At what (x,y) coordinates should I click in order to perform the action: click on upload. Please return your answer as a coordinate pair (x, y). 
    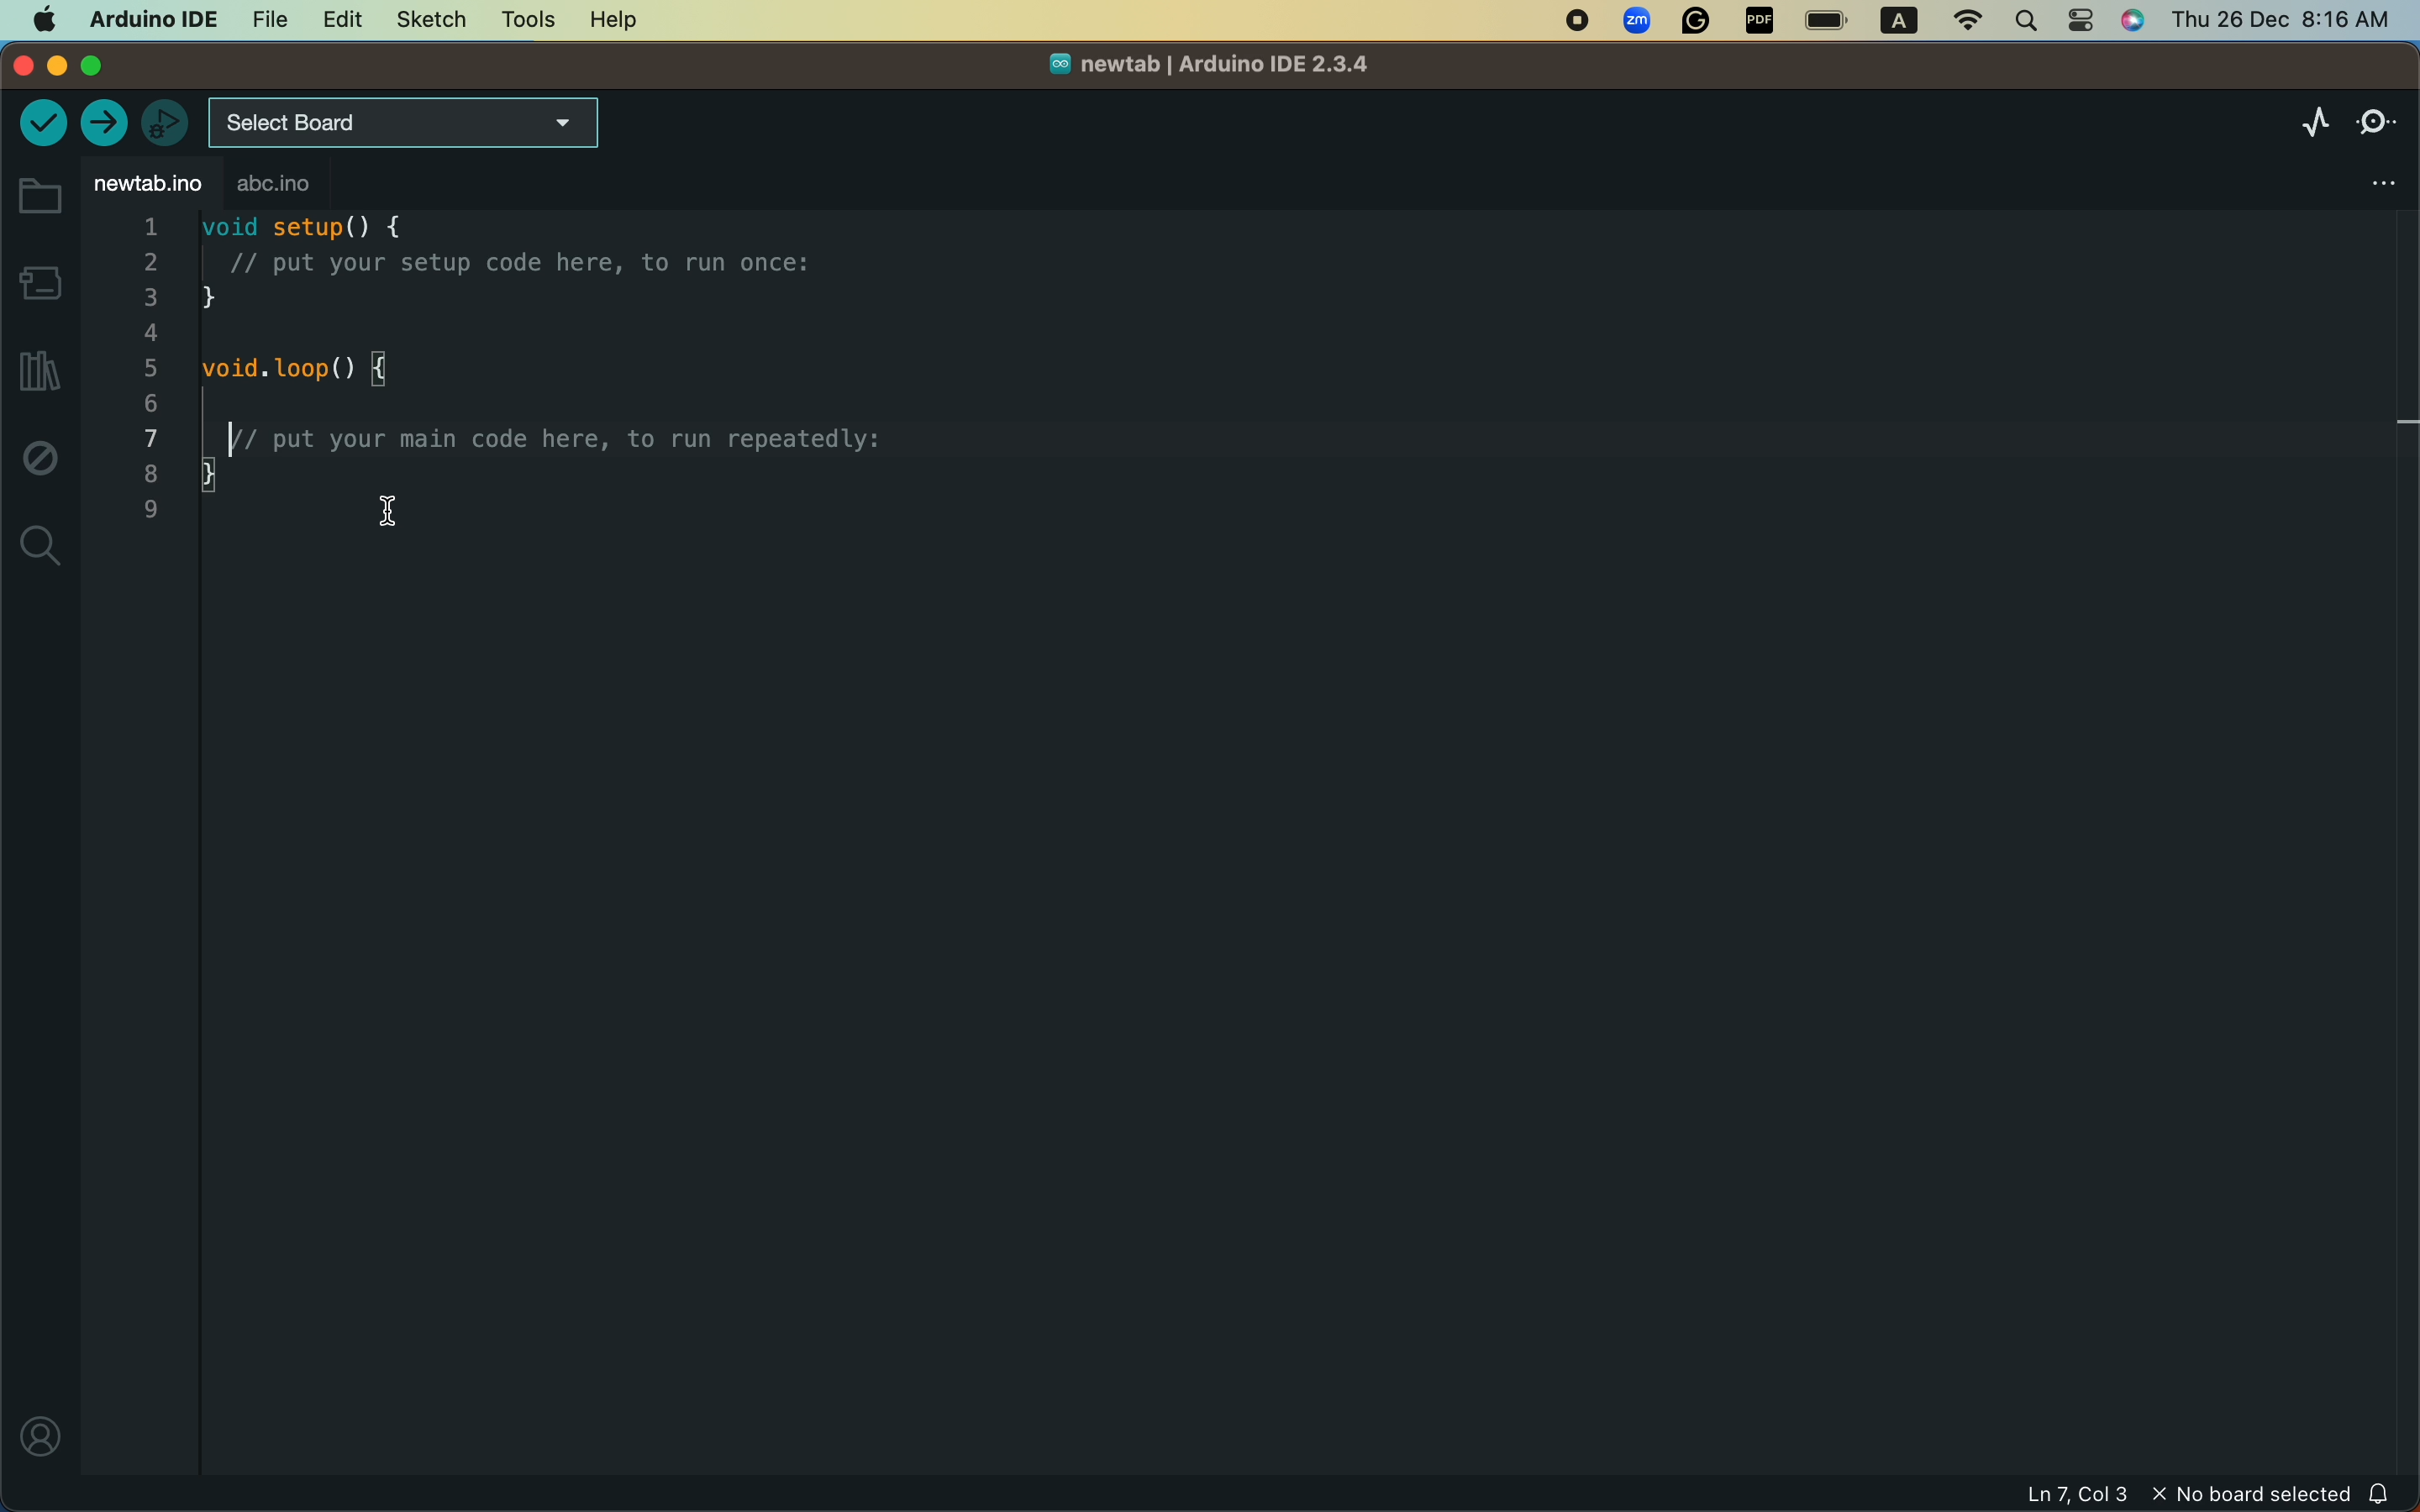
    Looking at the image, I should click on (107, 123).